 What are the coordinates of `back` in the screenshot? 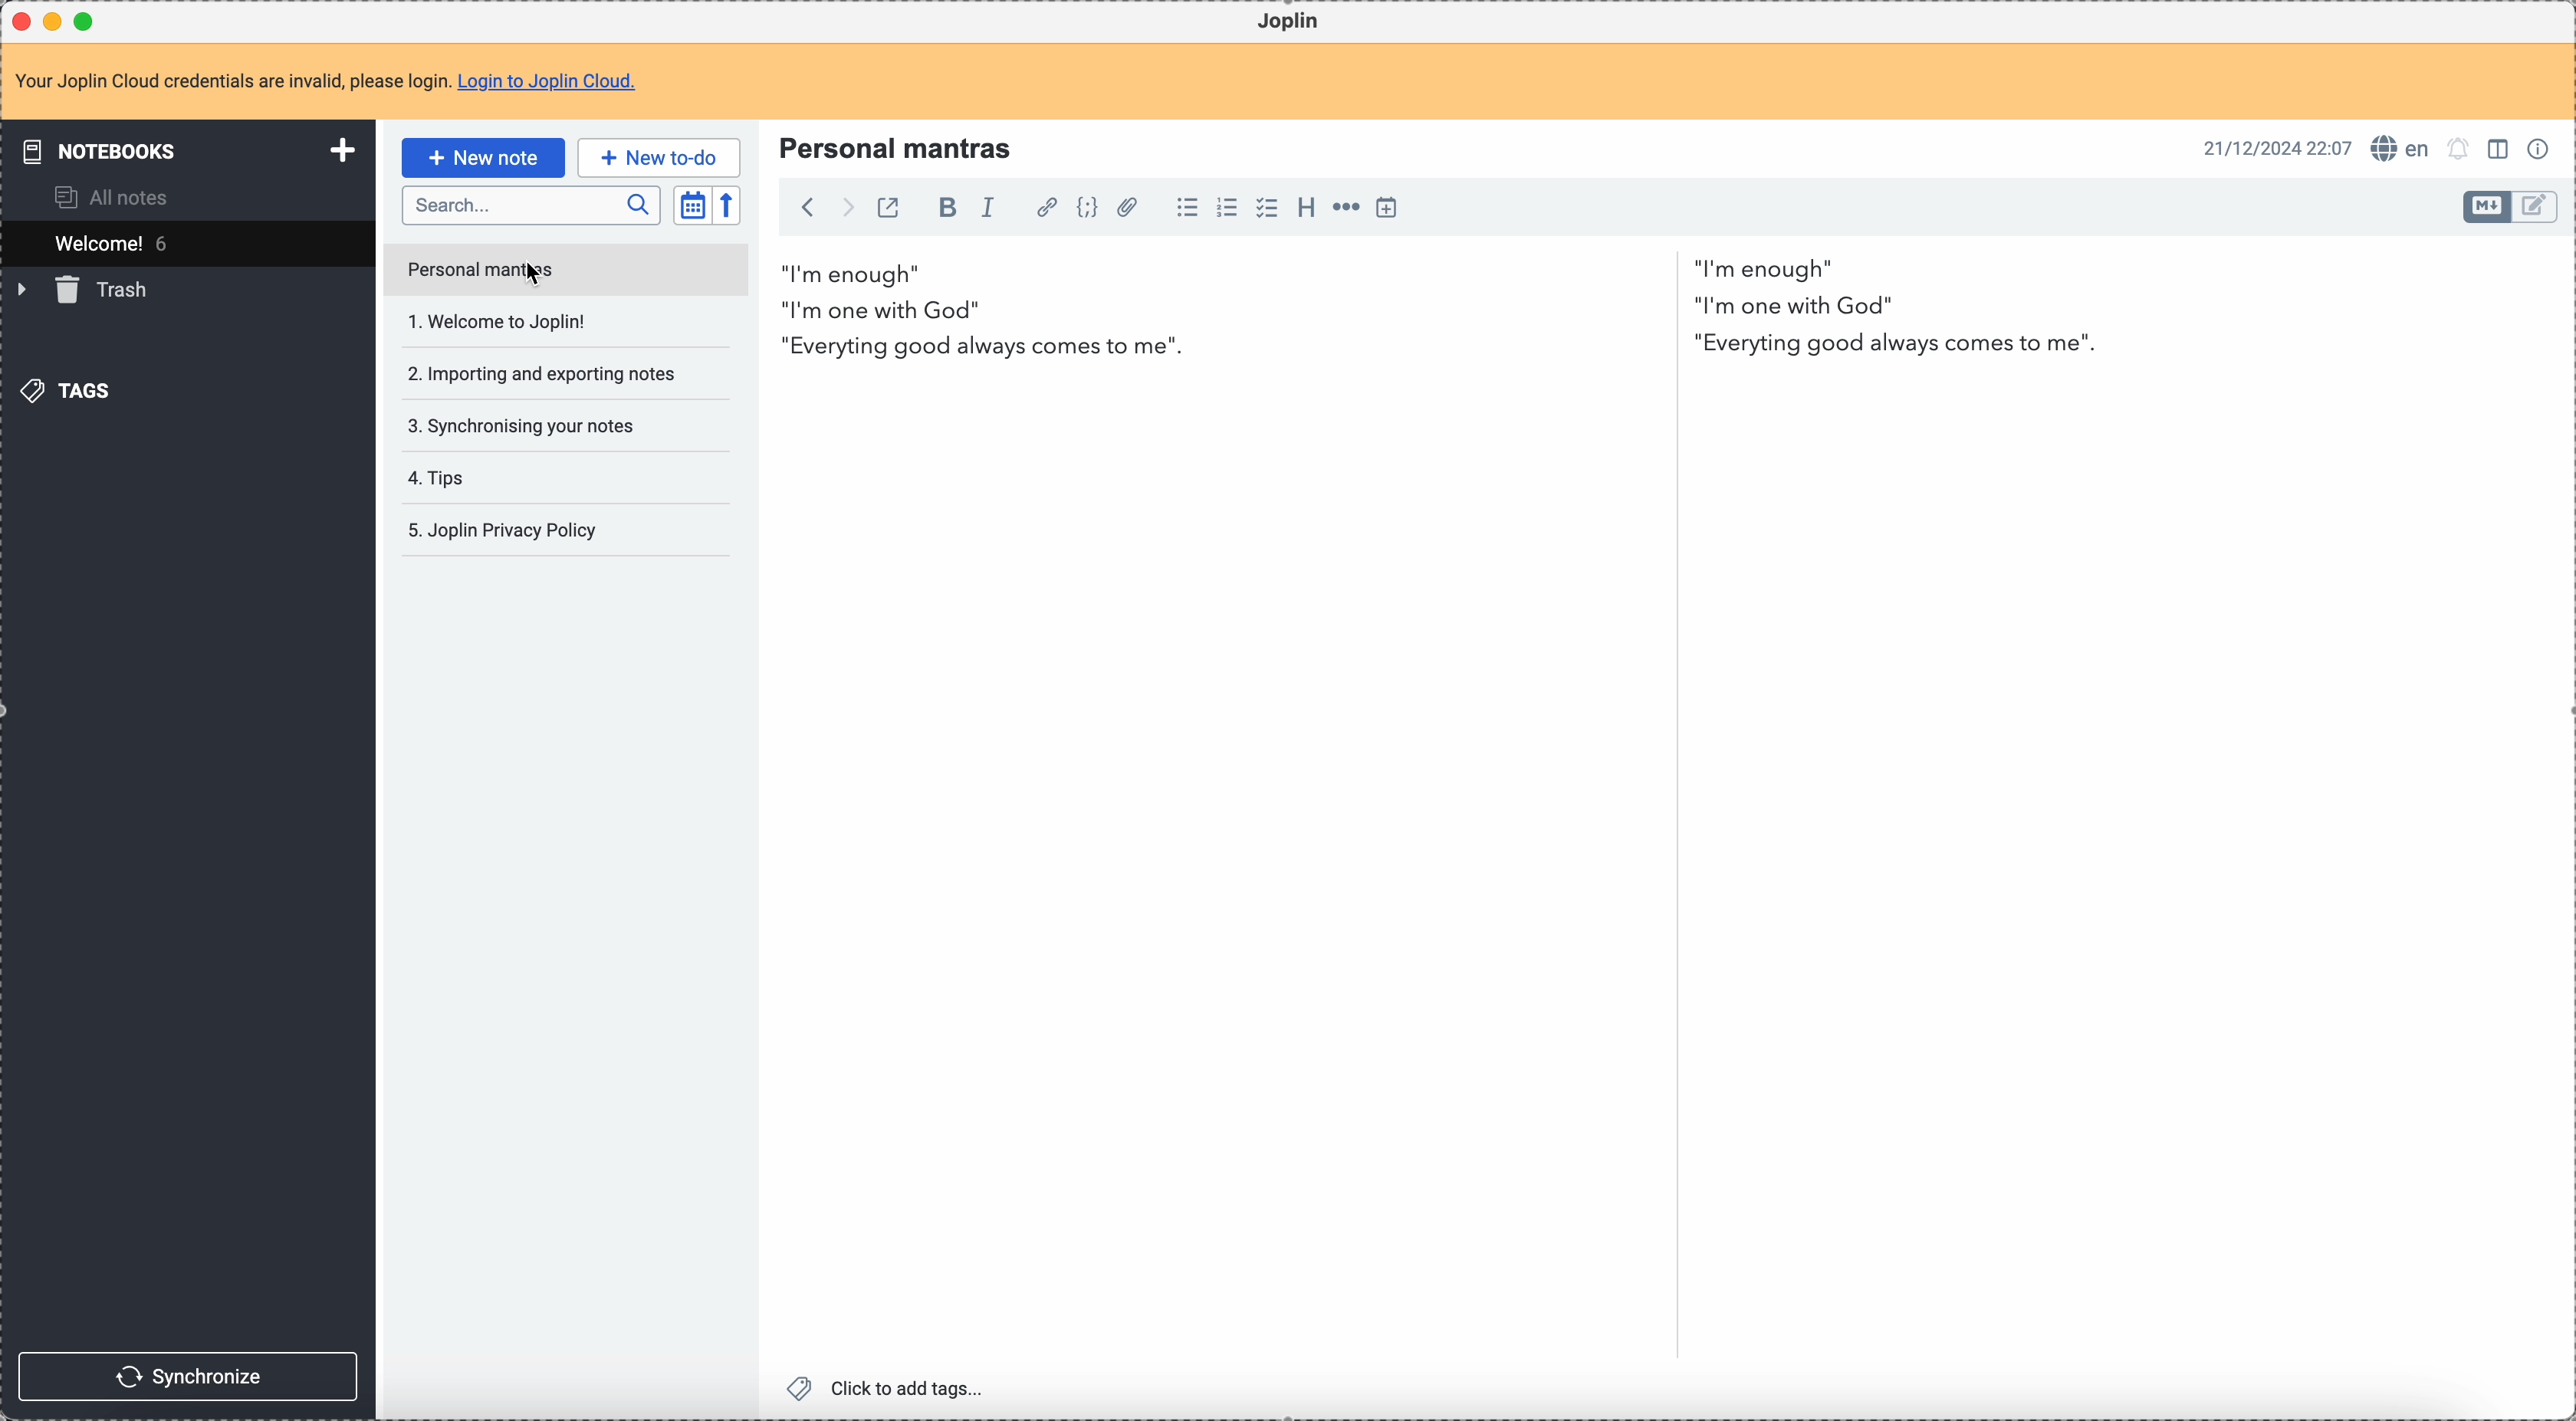 It's located at (806, 209).